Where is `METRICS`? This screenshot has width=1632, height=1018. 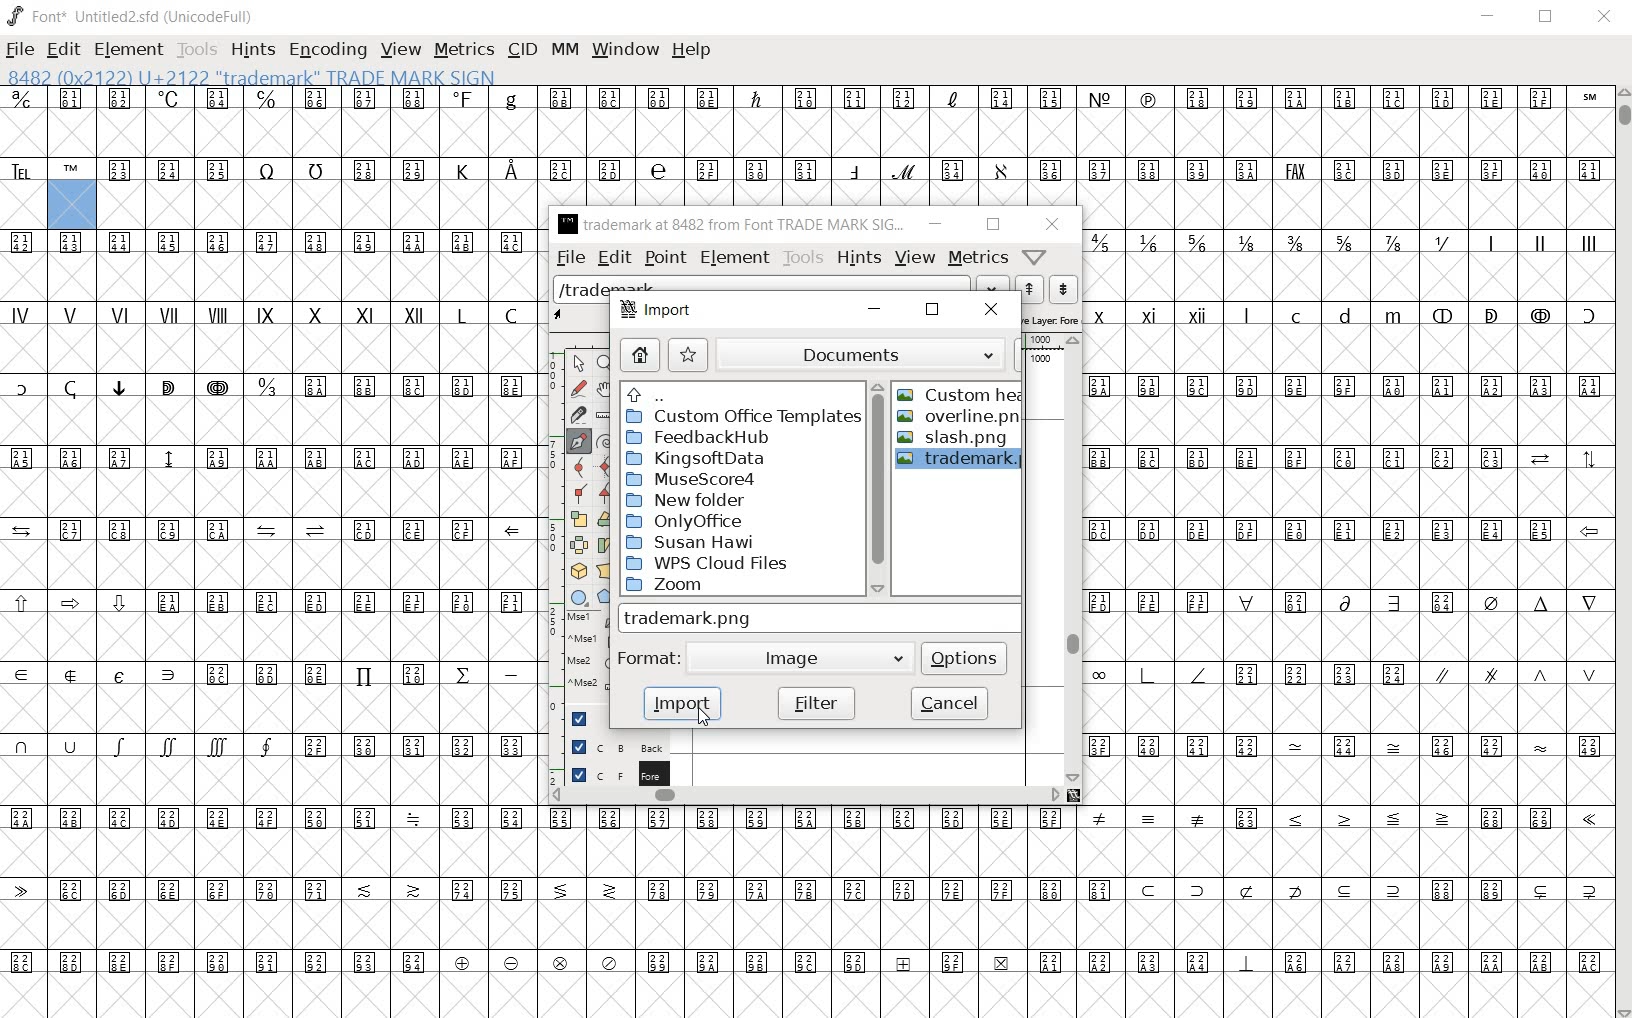 METRICS is located at coordinates (463, 52).